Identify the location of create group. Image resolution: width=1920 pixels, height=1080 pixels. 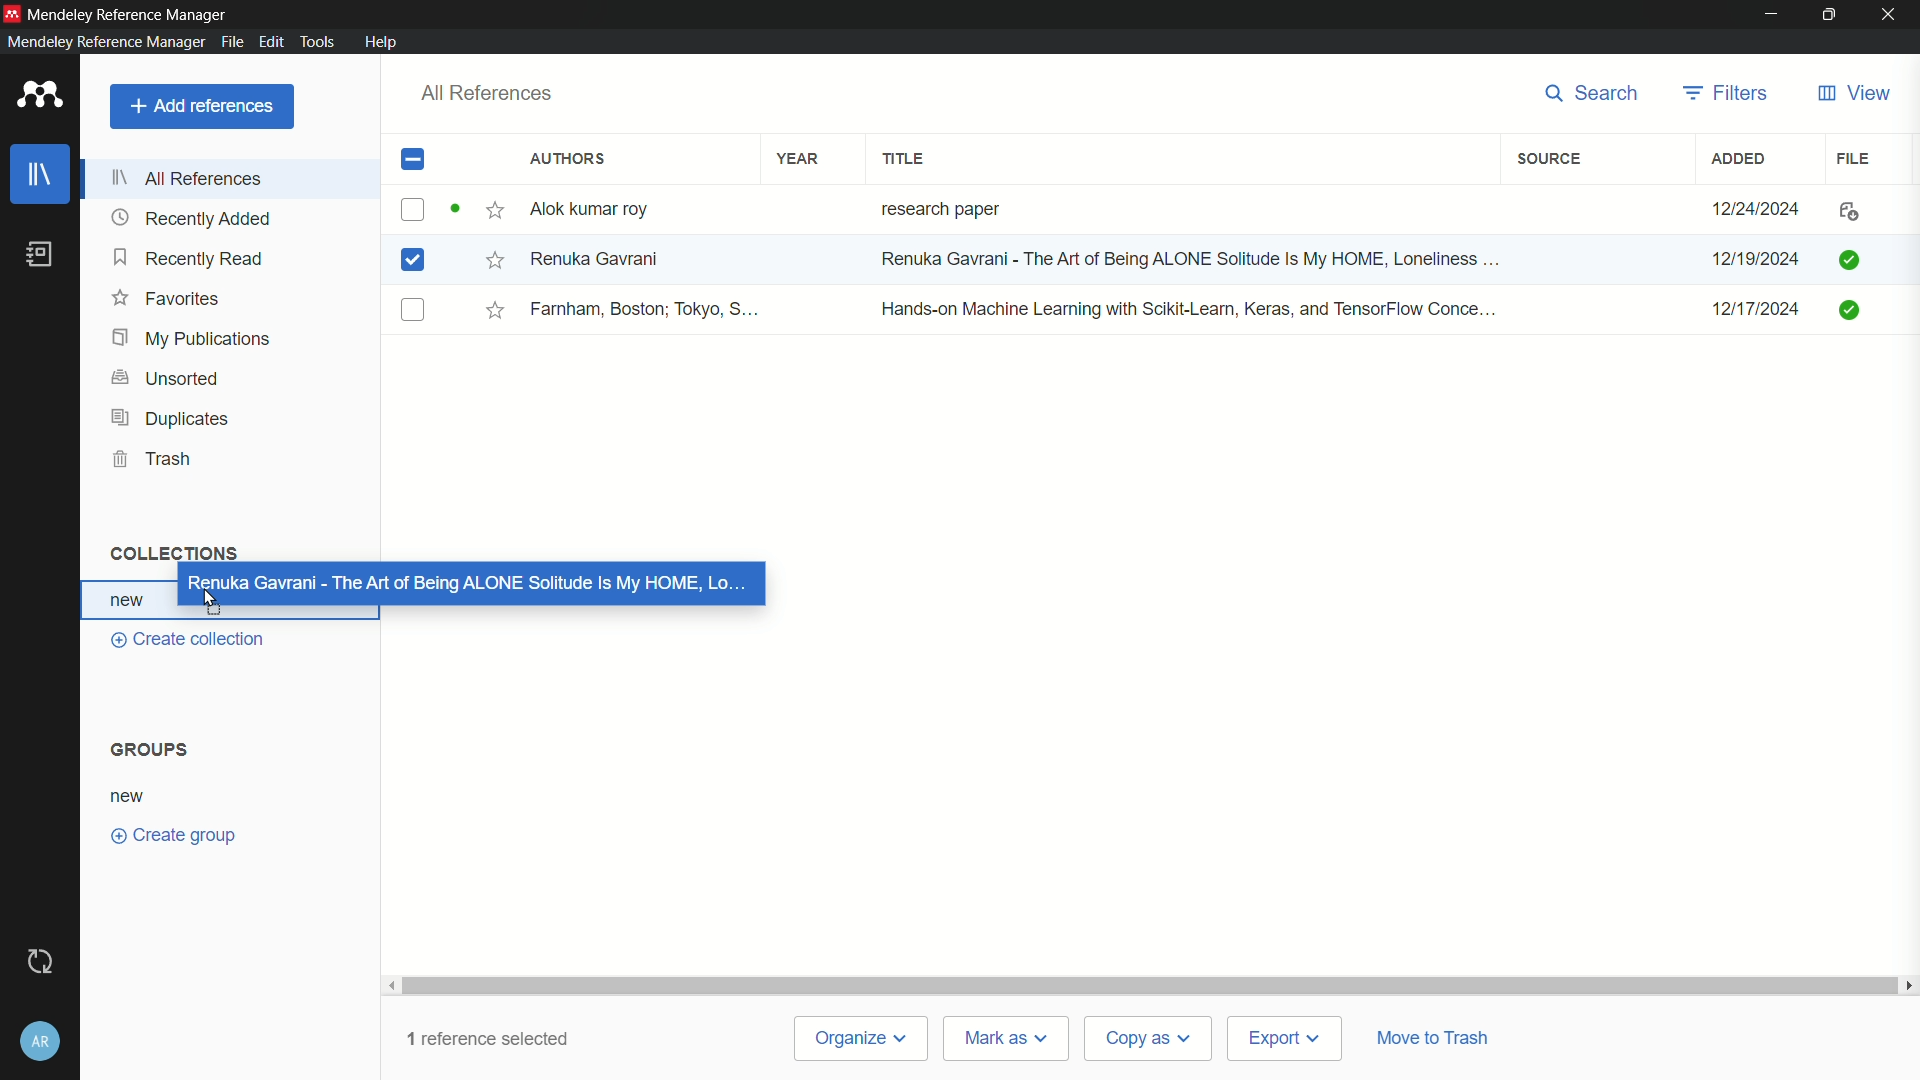
(175, 836).